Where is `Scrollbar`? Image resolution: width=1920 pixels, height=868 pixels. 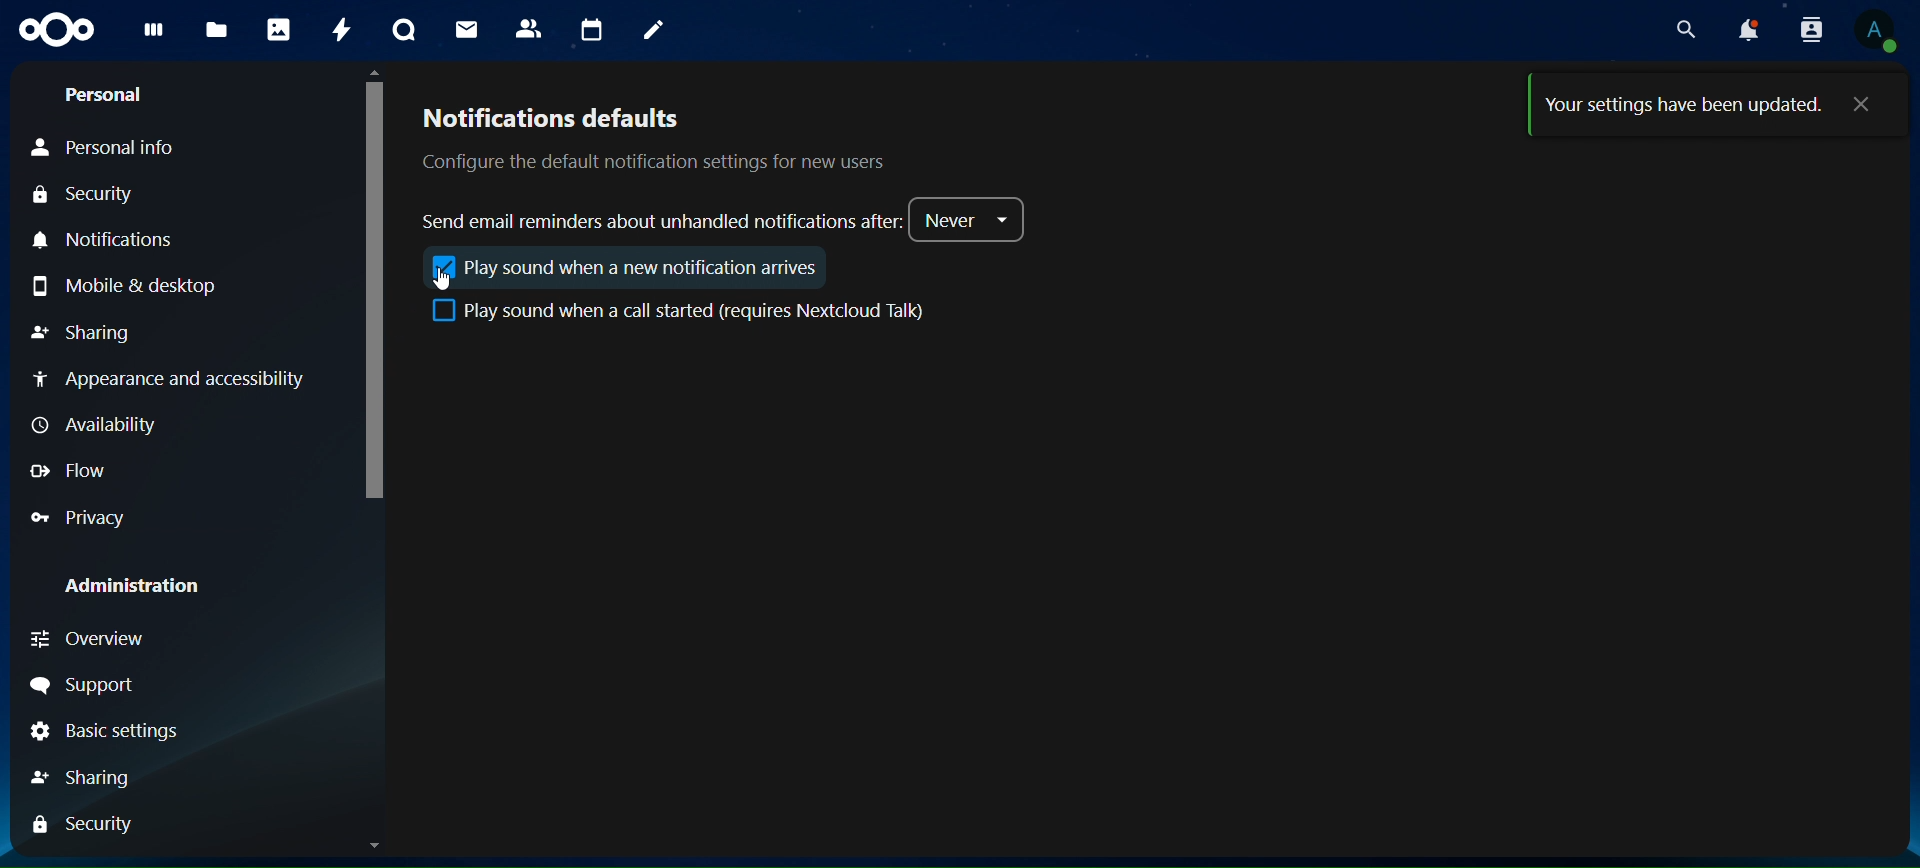 Scrollbar is located at coordinates (375, 459).